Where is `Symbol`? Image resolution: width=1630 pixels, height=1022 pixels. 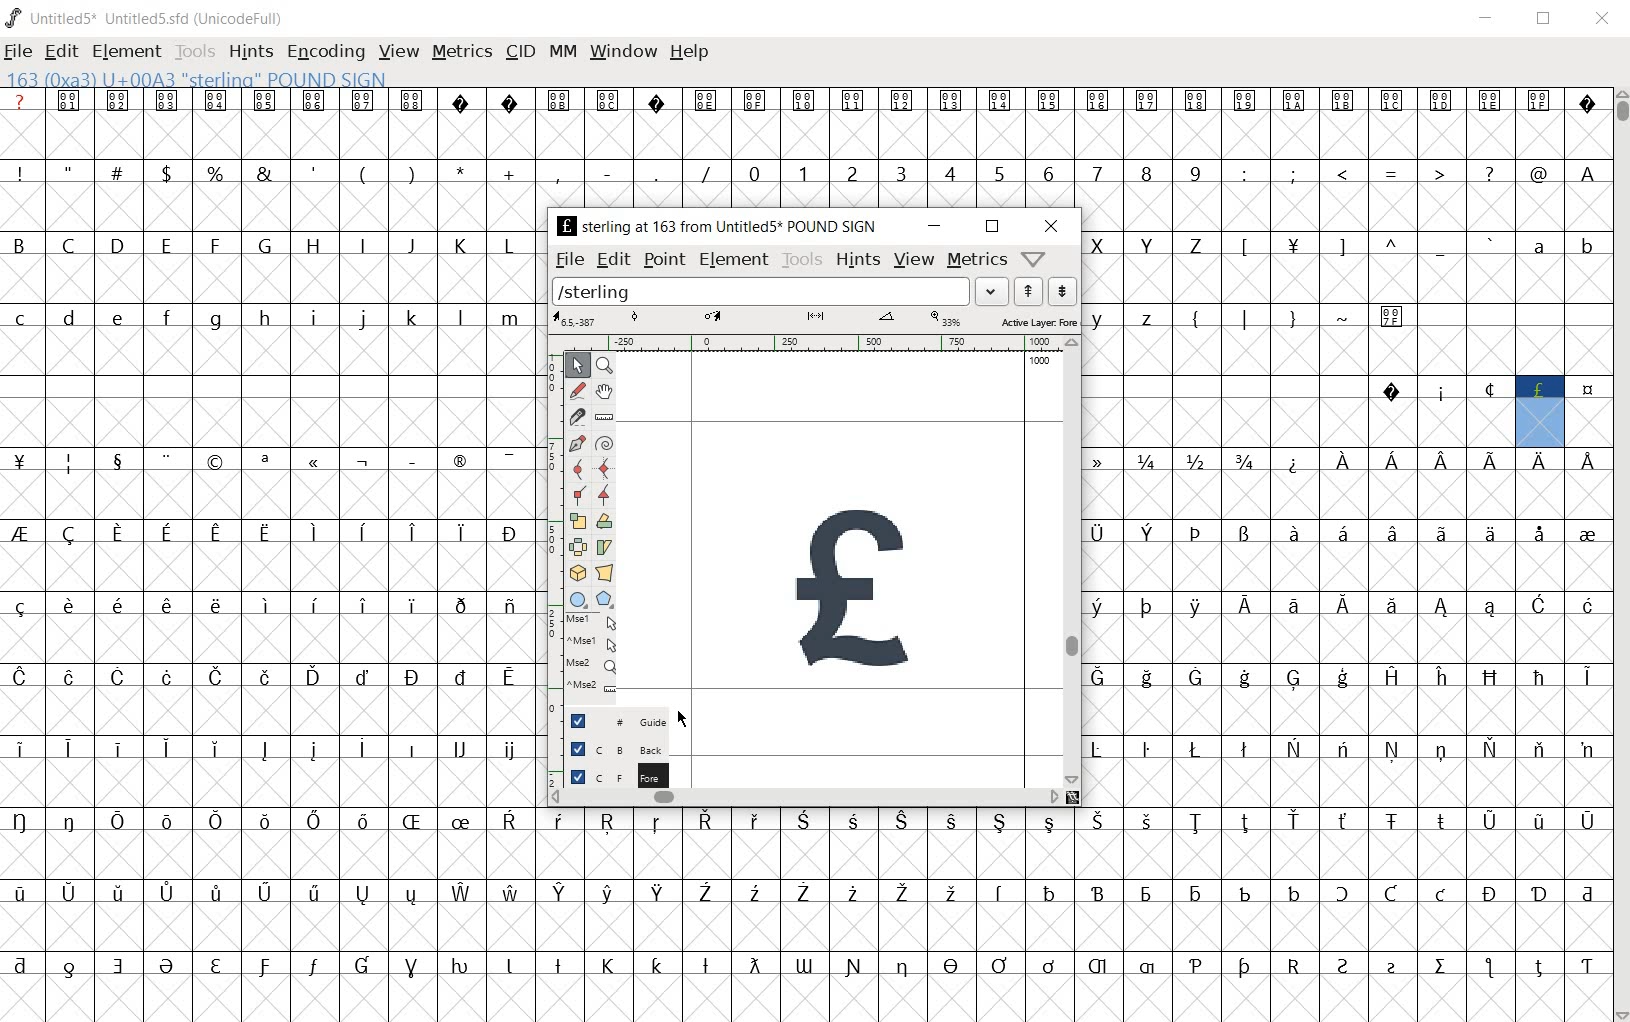
Symbol is located at coordinates (805, 101).